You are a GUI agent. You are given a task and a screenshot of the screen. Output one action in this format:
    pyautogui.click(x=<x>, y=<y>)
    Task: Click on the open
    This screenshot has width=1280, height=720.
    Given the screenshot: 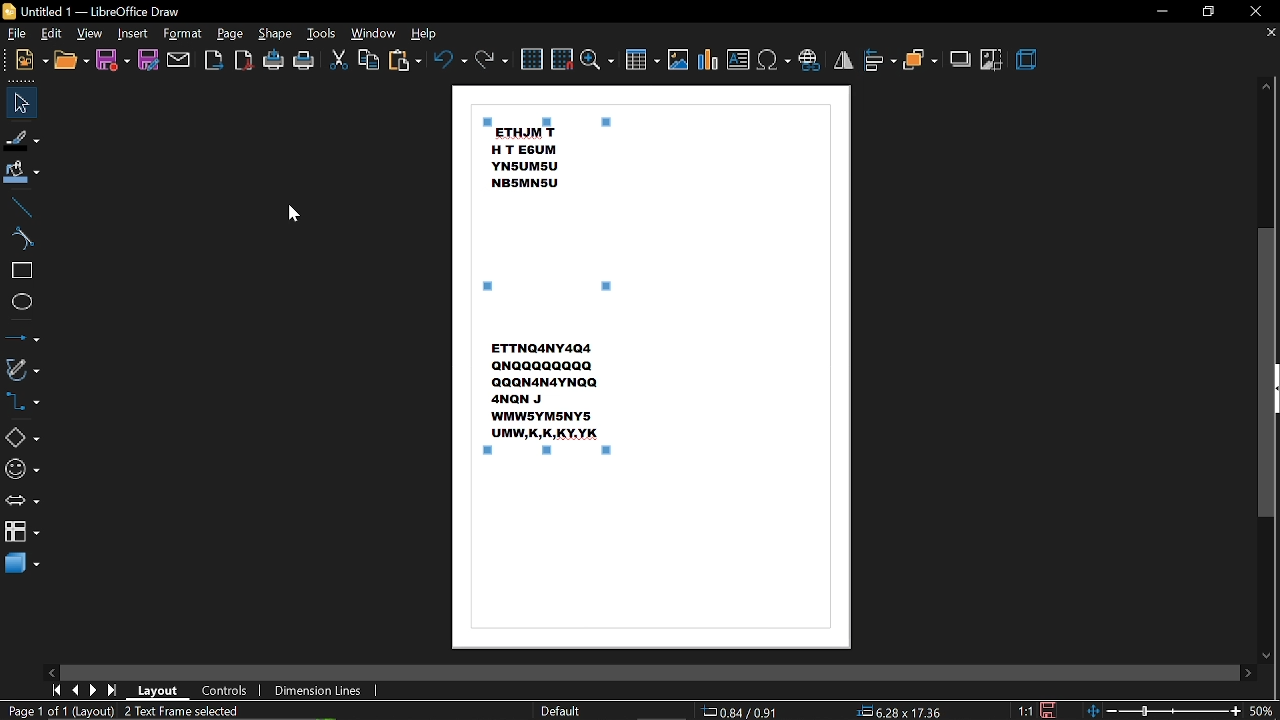 What is the action you would take?
    pyautogui.click(x=71, y=62)
    